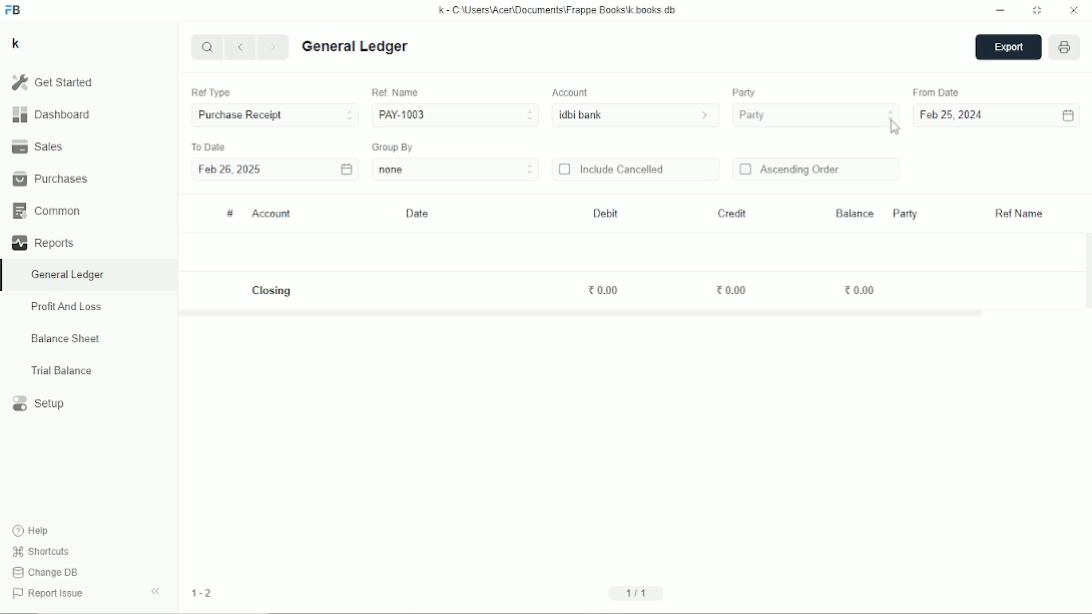 This screenshot has height=614, width=1092. Describe the element at coordinates (210, 93) in the screenshot. I see `Ref type` at that location.